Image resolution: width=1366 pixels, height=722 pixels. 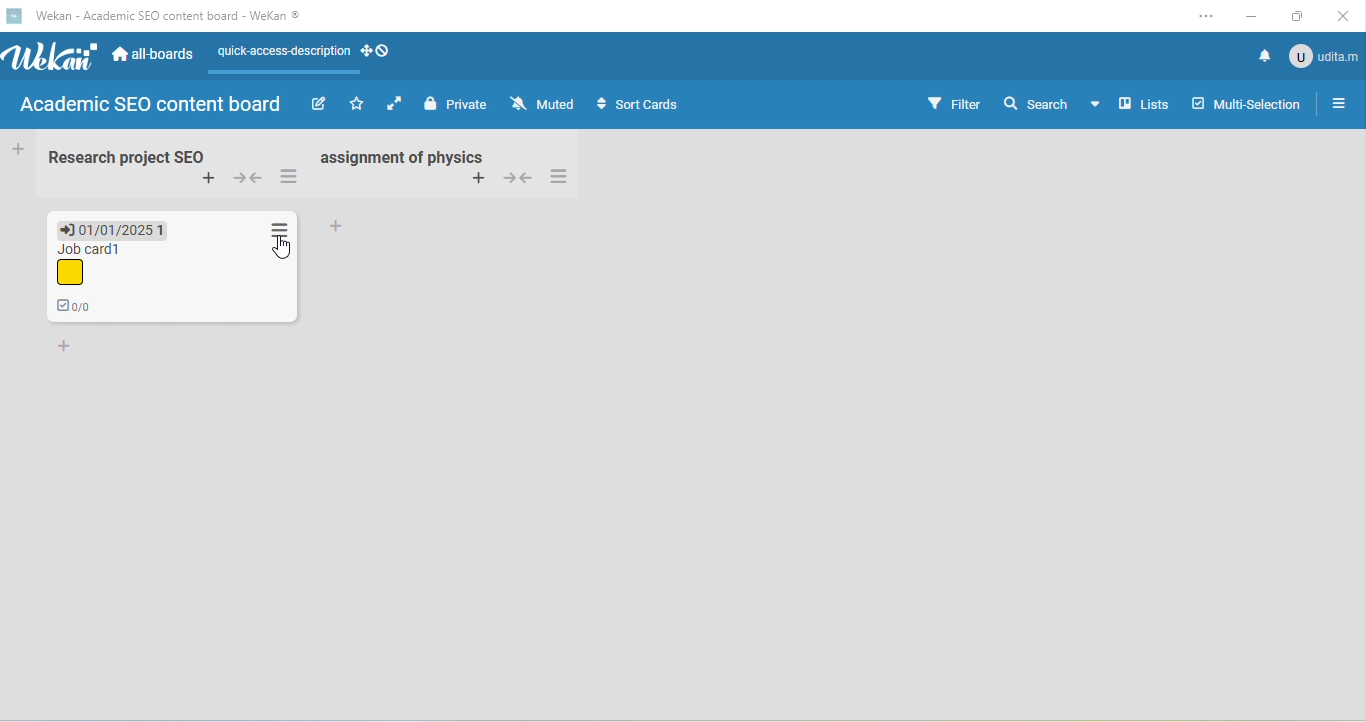 I want to click on settings and more, so click(x=1206, y=18).